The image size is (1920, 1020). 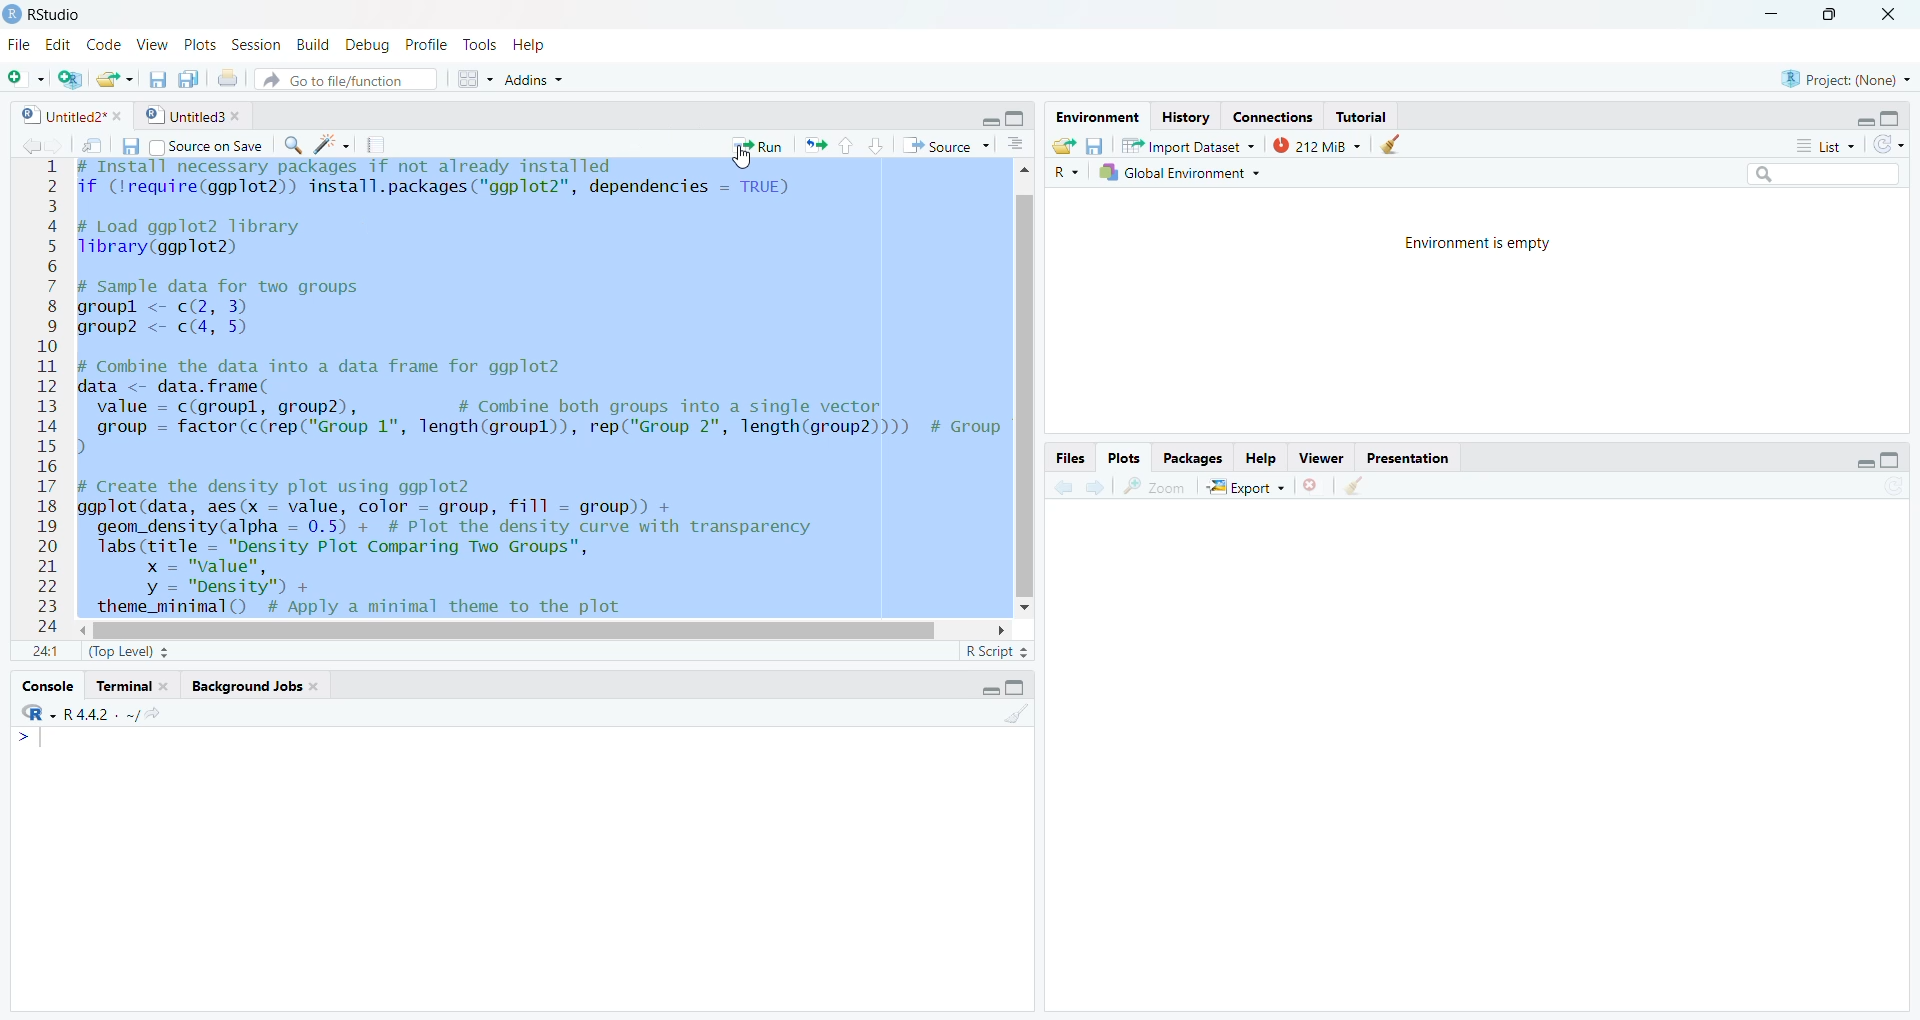 I want to click on global environment, so click(x=1186, y=173).